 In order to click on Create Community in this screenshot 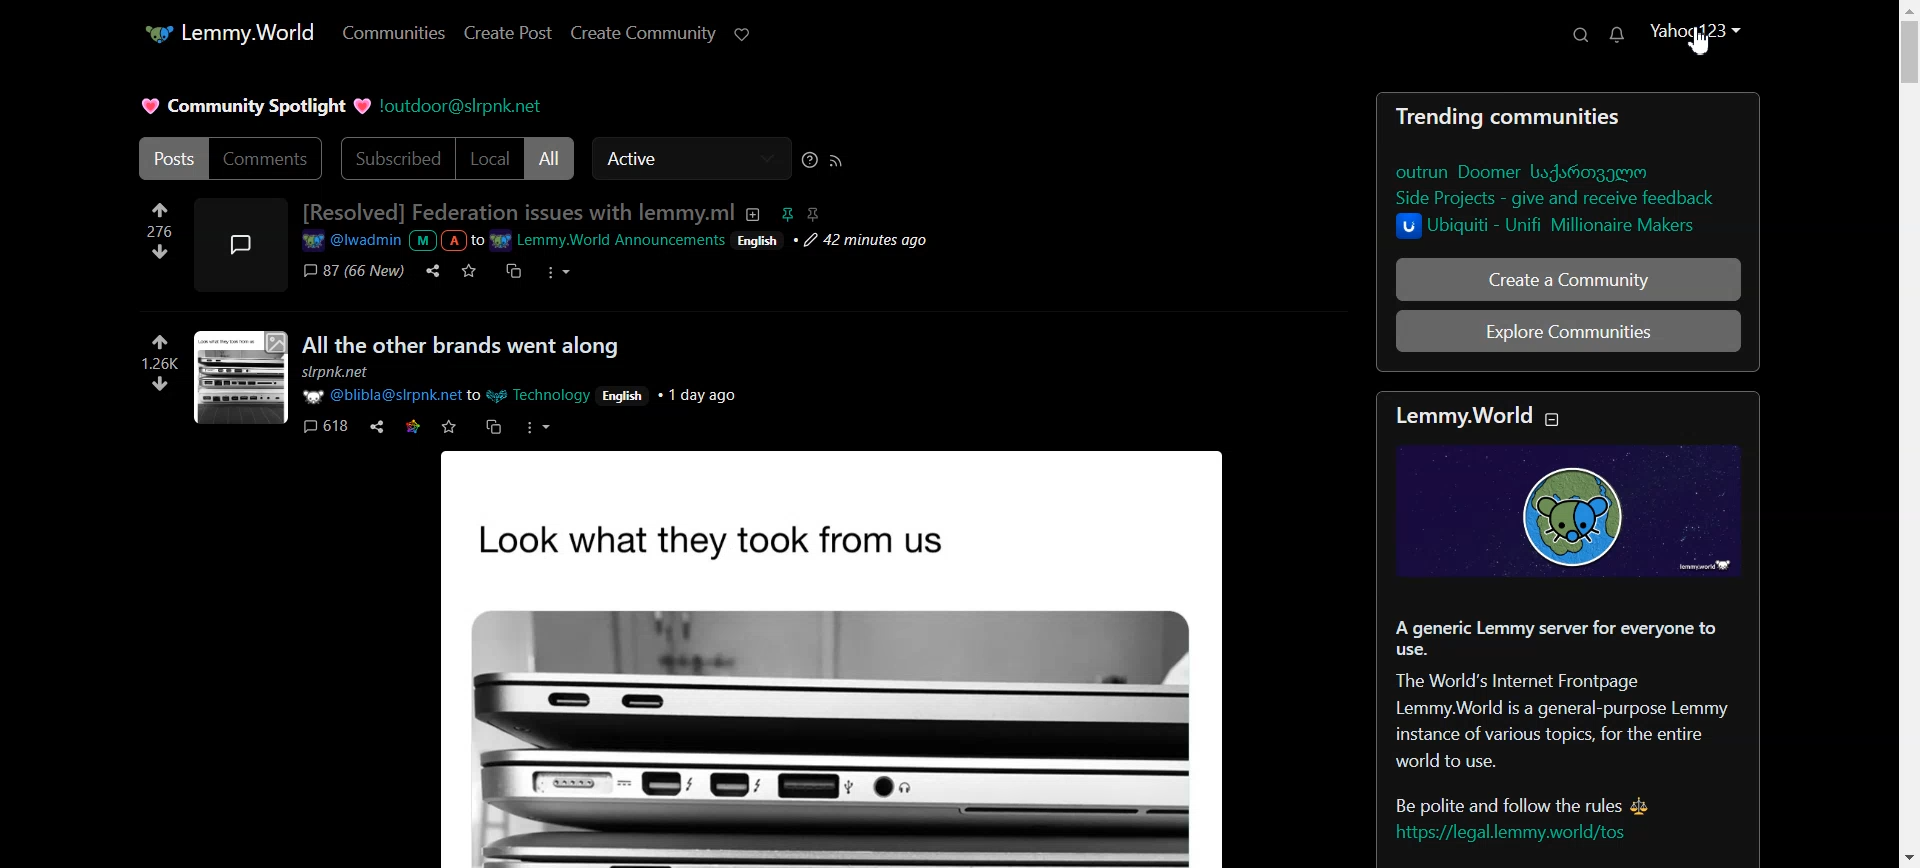, I will do `click(643, 33)`.